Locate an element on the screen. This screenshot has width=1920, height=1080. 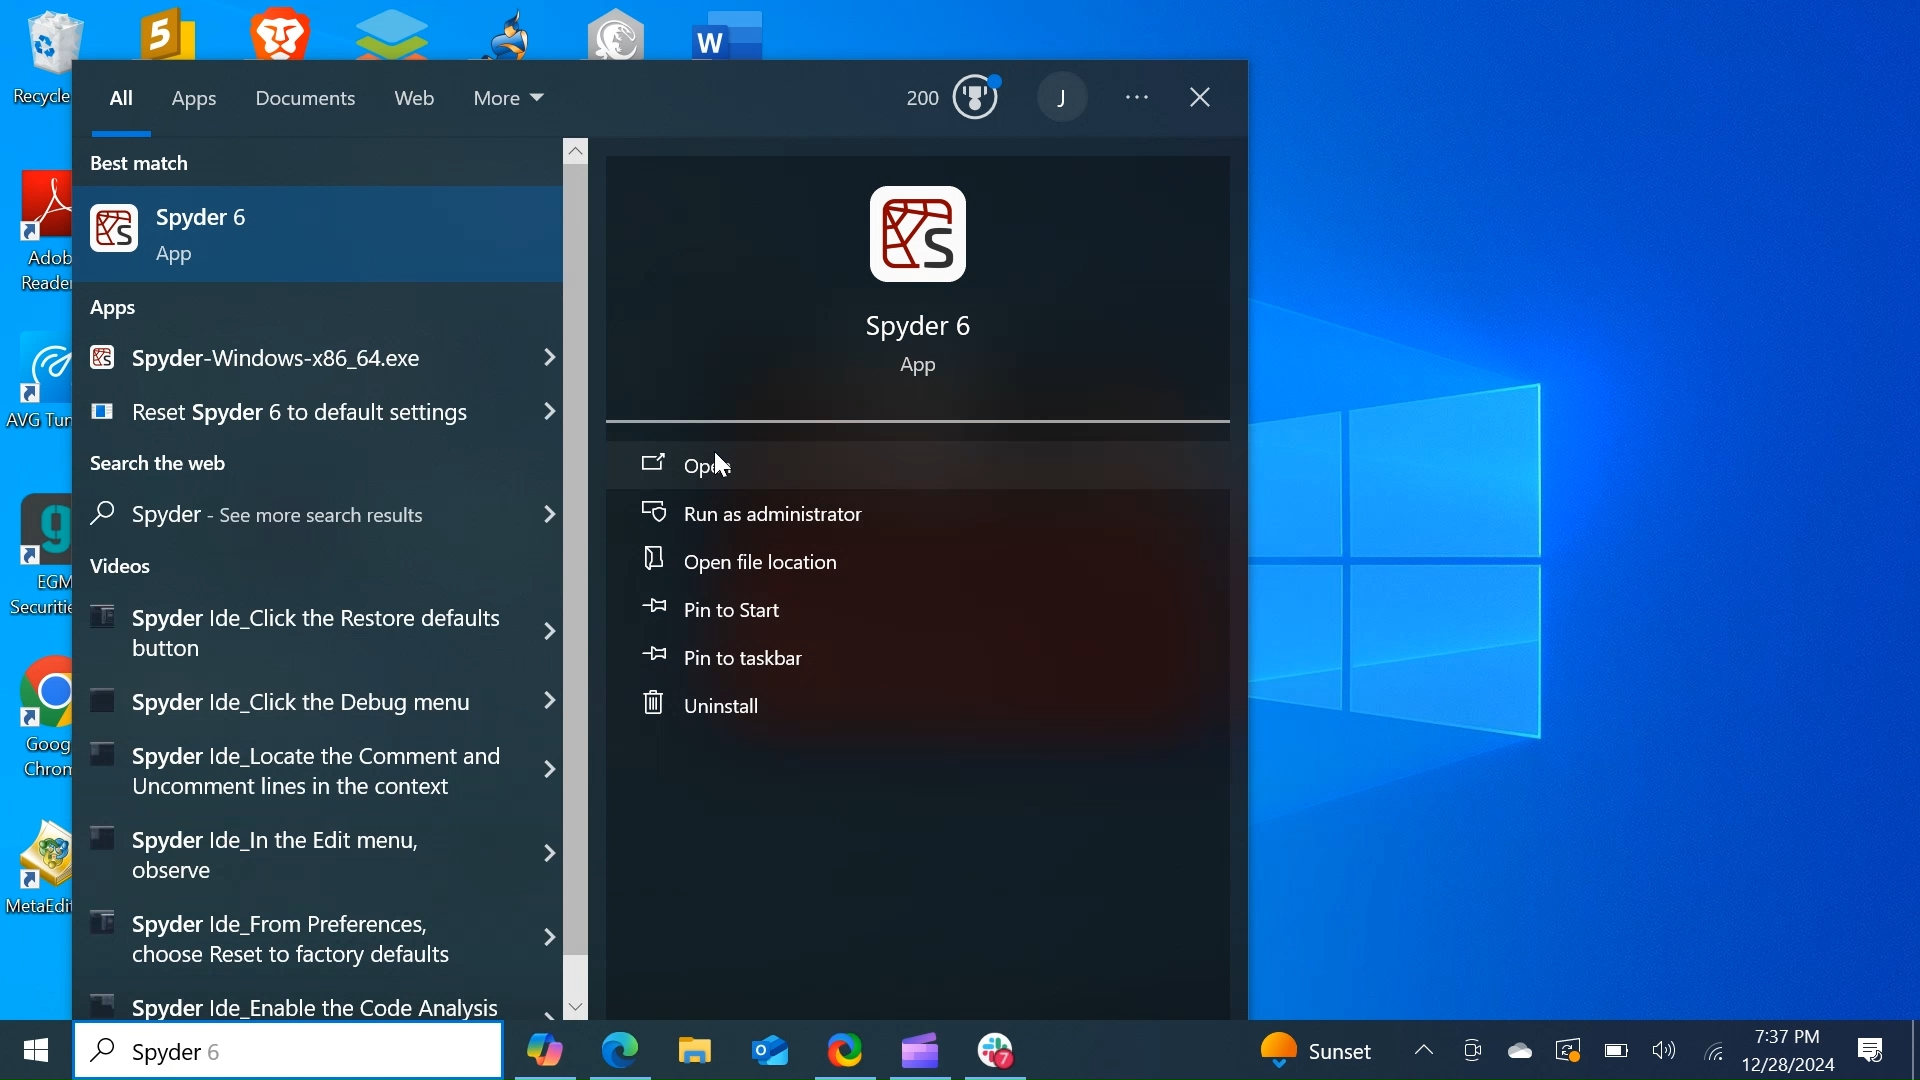
Spyder Desktop Icon is located at coordinates (927, 287).